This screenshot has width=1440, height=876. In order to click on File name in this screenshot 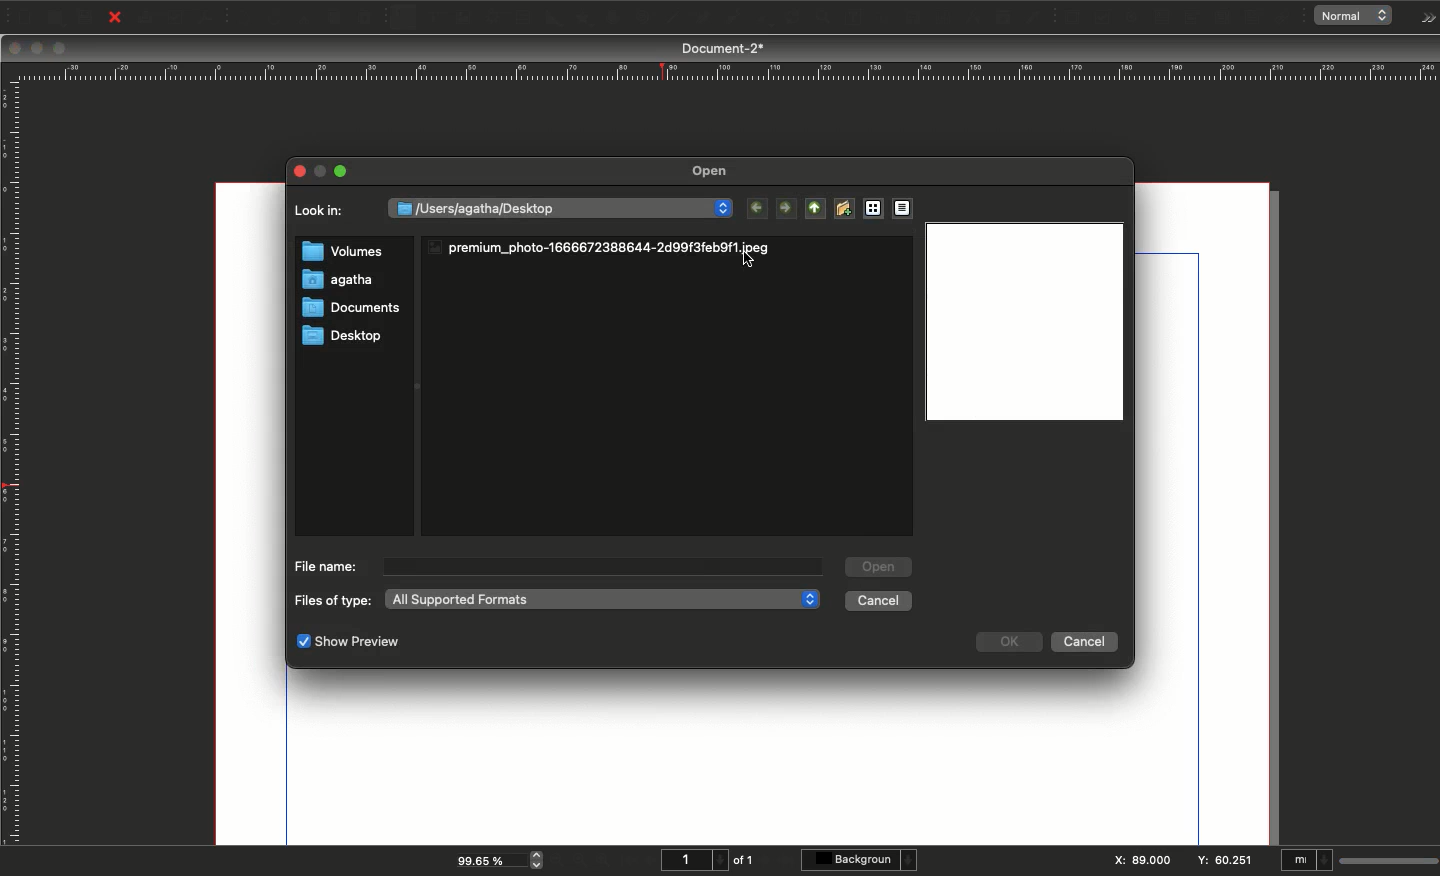, I will do `click(325, 566)`.